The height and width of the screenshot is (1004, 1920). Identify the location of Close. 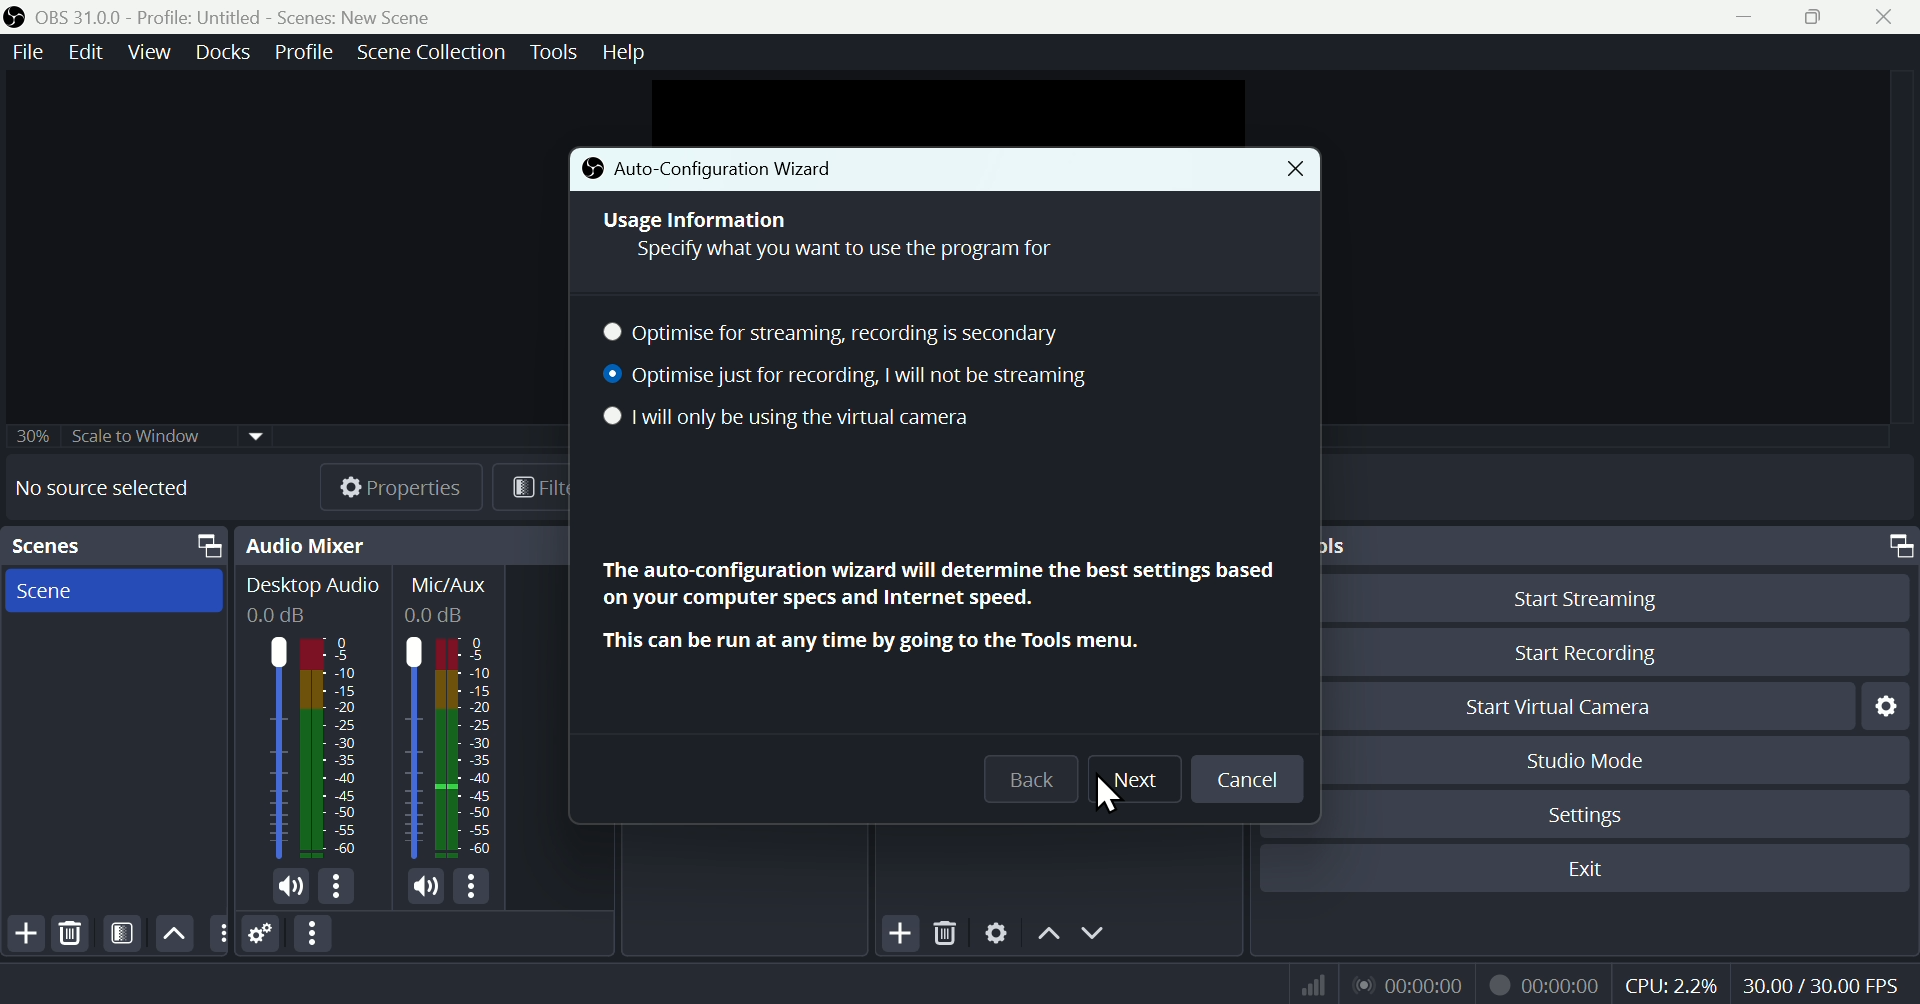
(1284, 170).